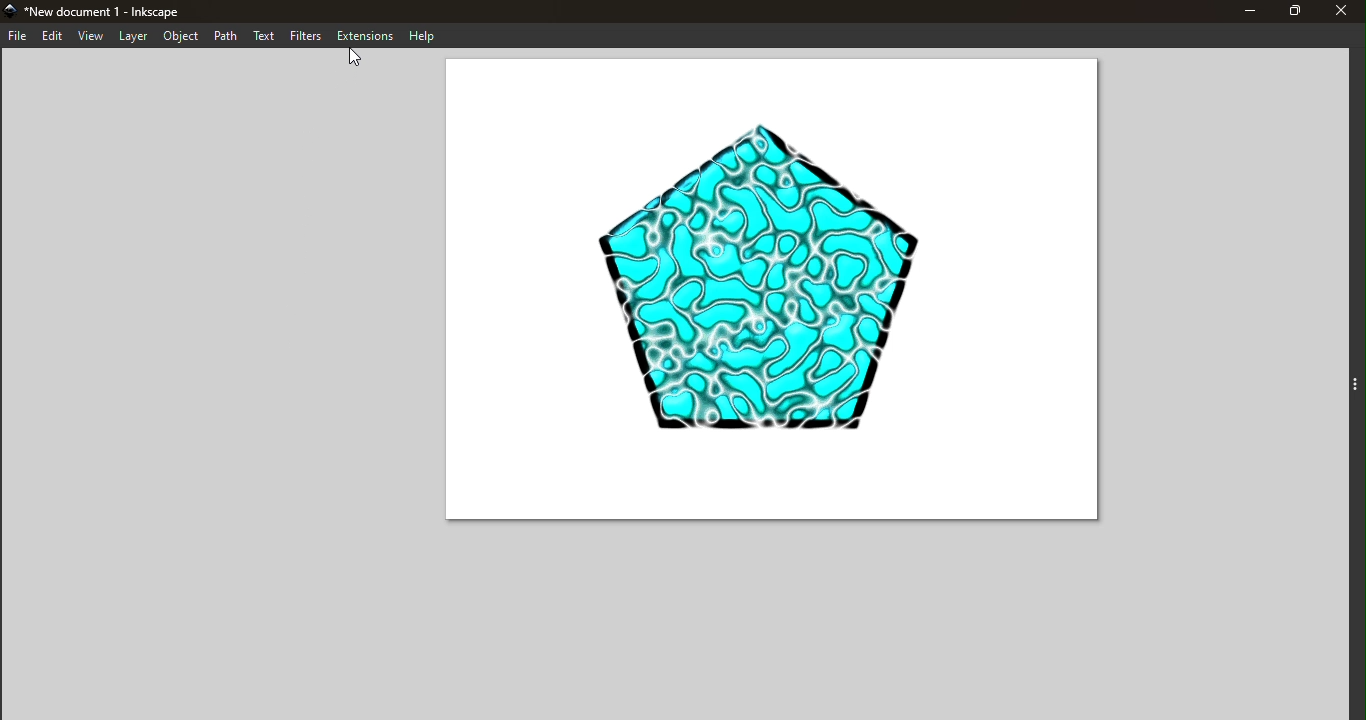 The height and width of the screenshot is (720, 1366). I want to click on Object, so click(182, 37).